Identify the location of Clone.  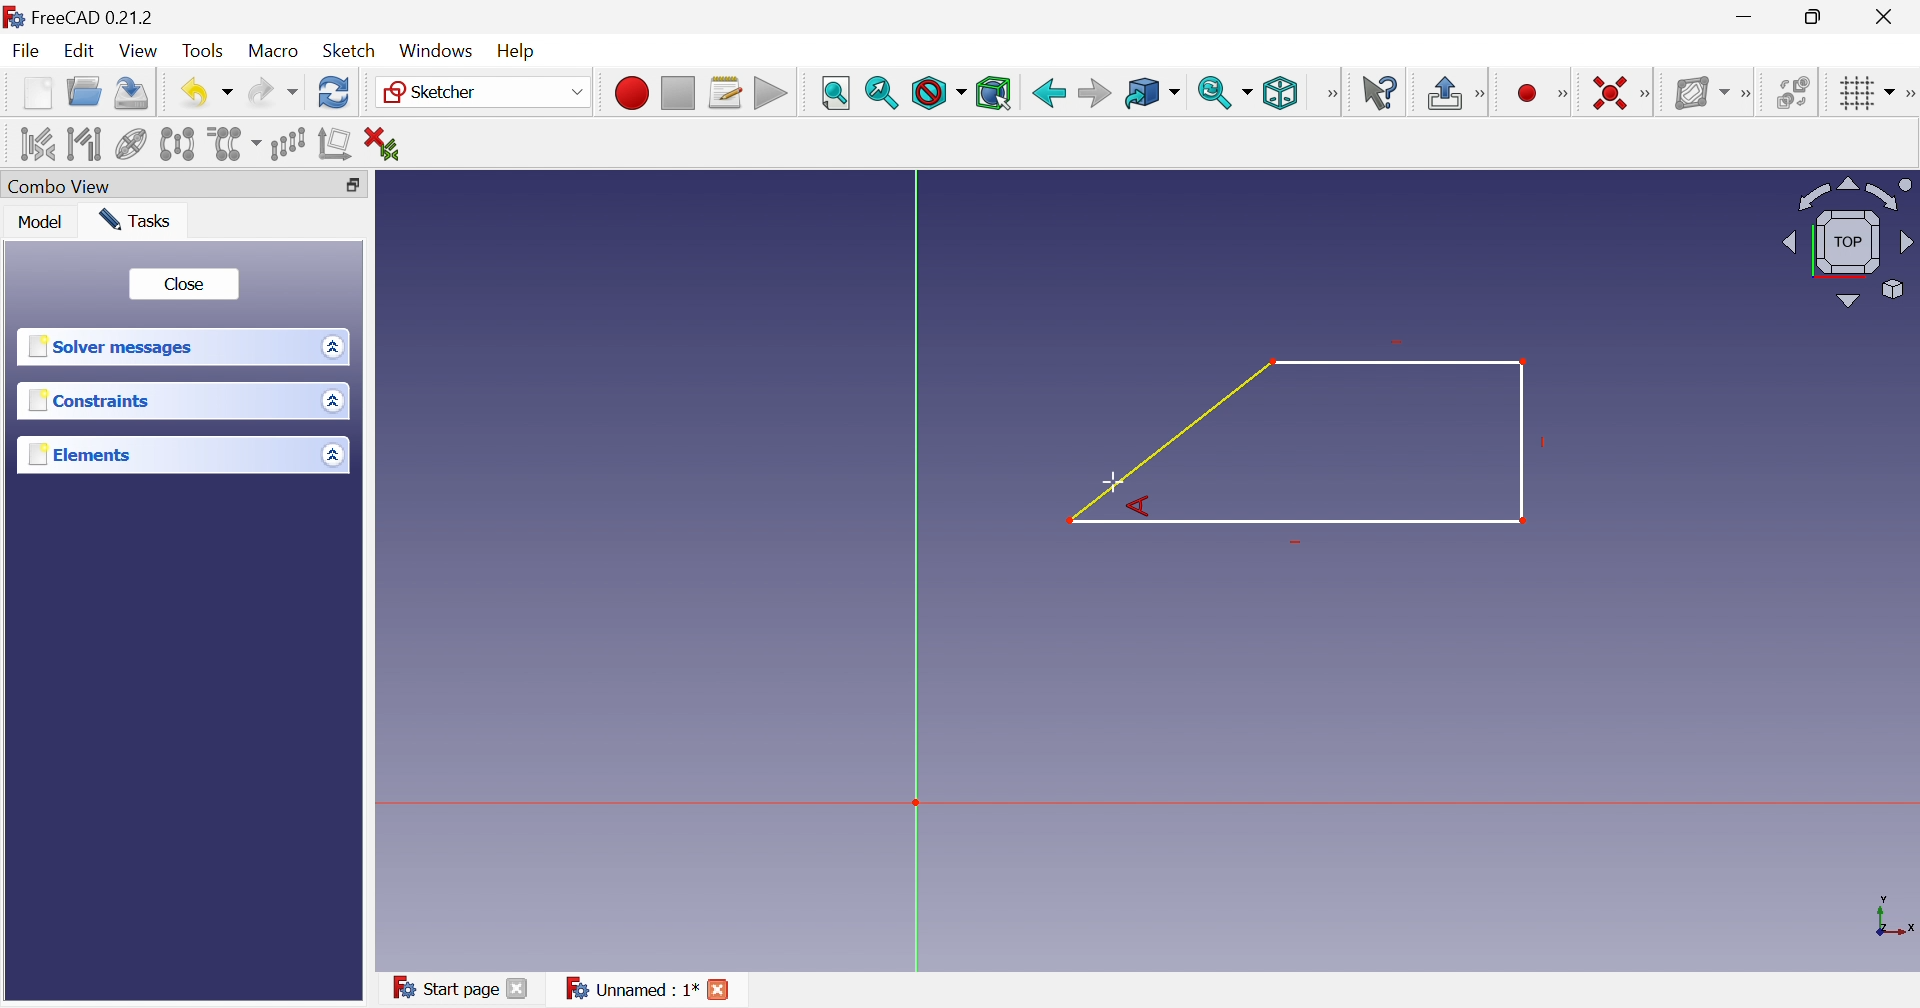
(236, 145).